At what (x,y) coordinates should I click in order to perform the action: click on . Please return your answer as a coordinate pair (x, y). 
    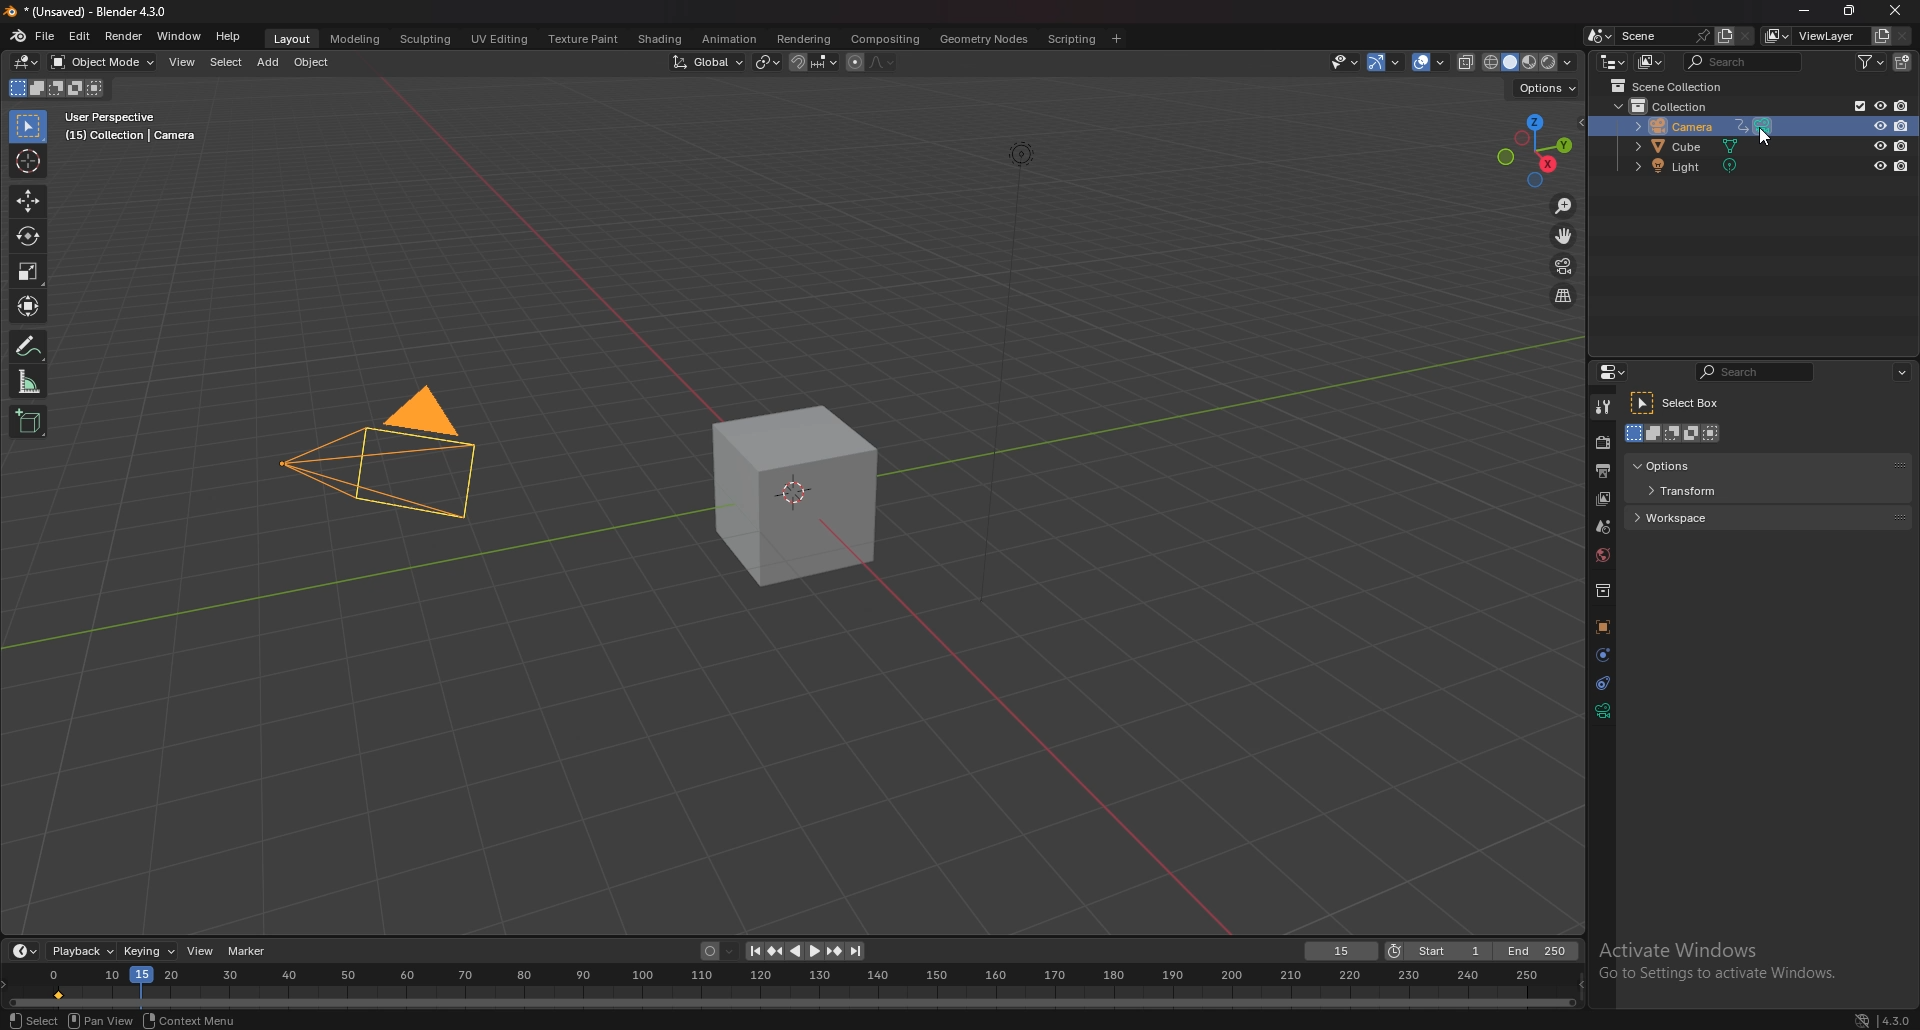
    Looking at the image, I should click on (1731, 962).